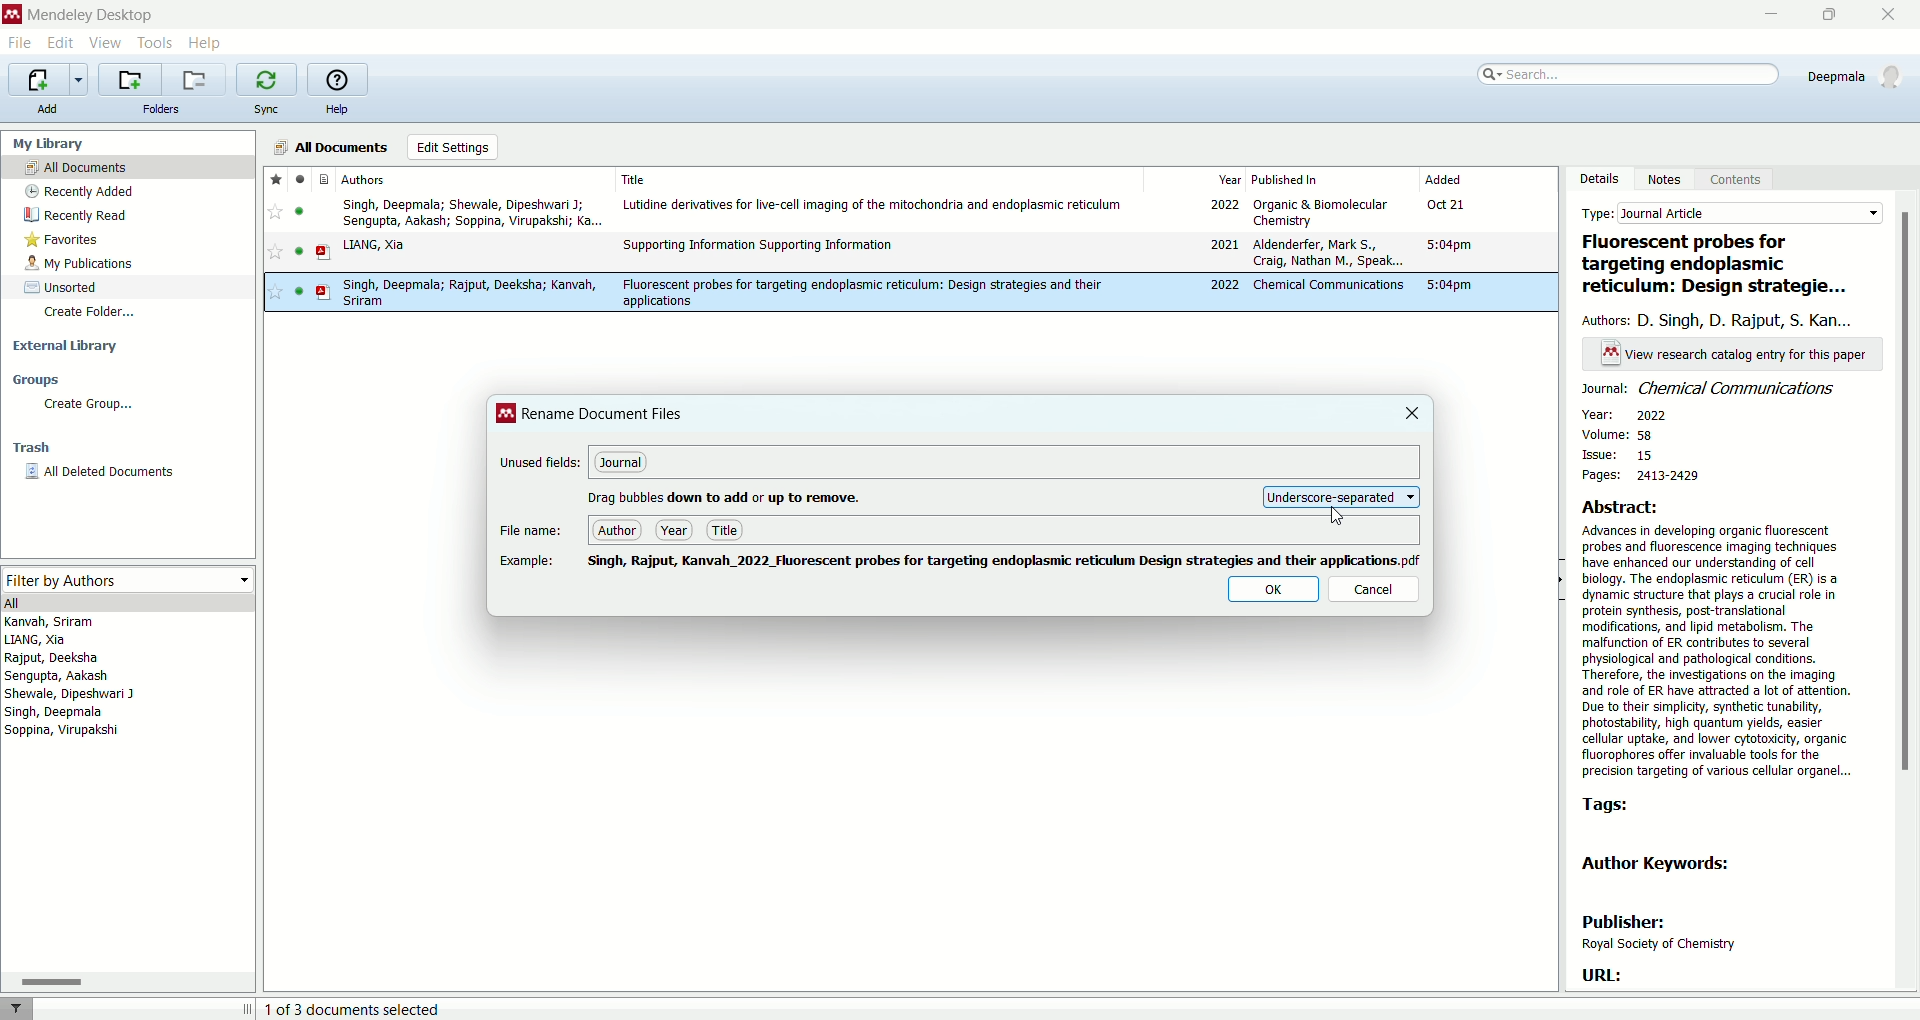  I want to click on 5:04pm, so click(1449, 285).